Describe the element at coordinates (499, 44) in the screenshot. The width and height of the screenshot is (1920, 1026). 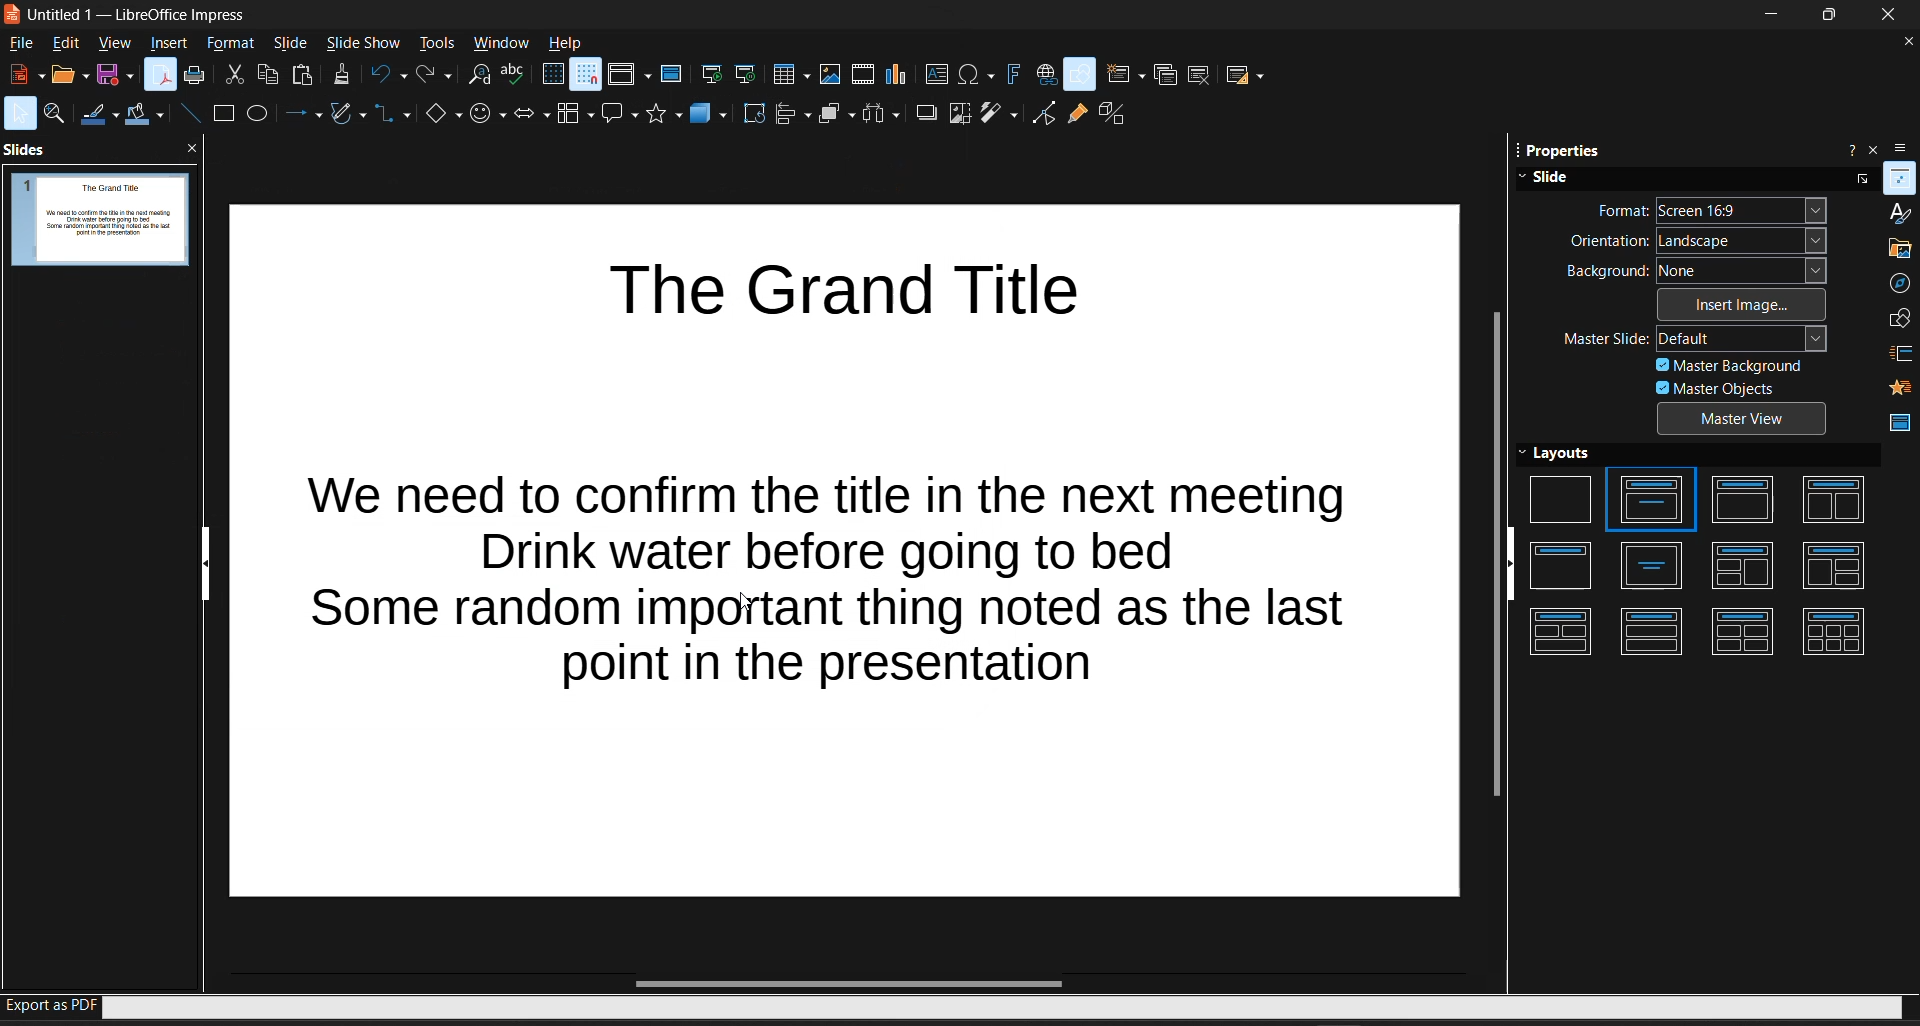
I see `window` at that location.